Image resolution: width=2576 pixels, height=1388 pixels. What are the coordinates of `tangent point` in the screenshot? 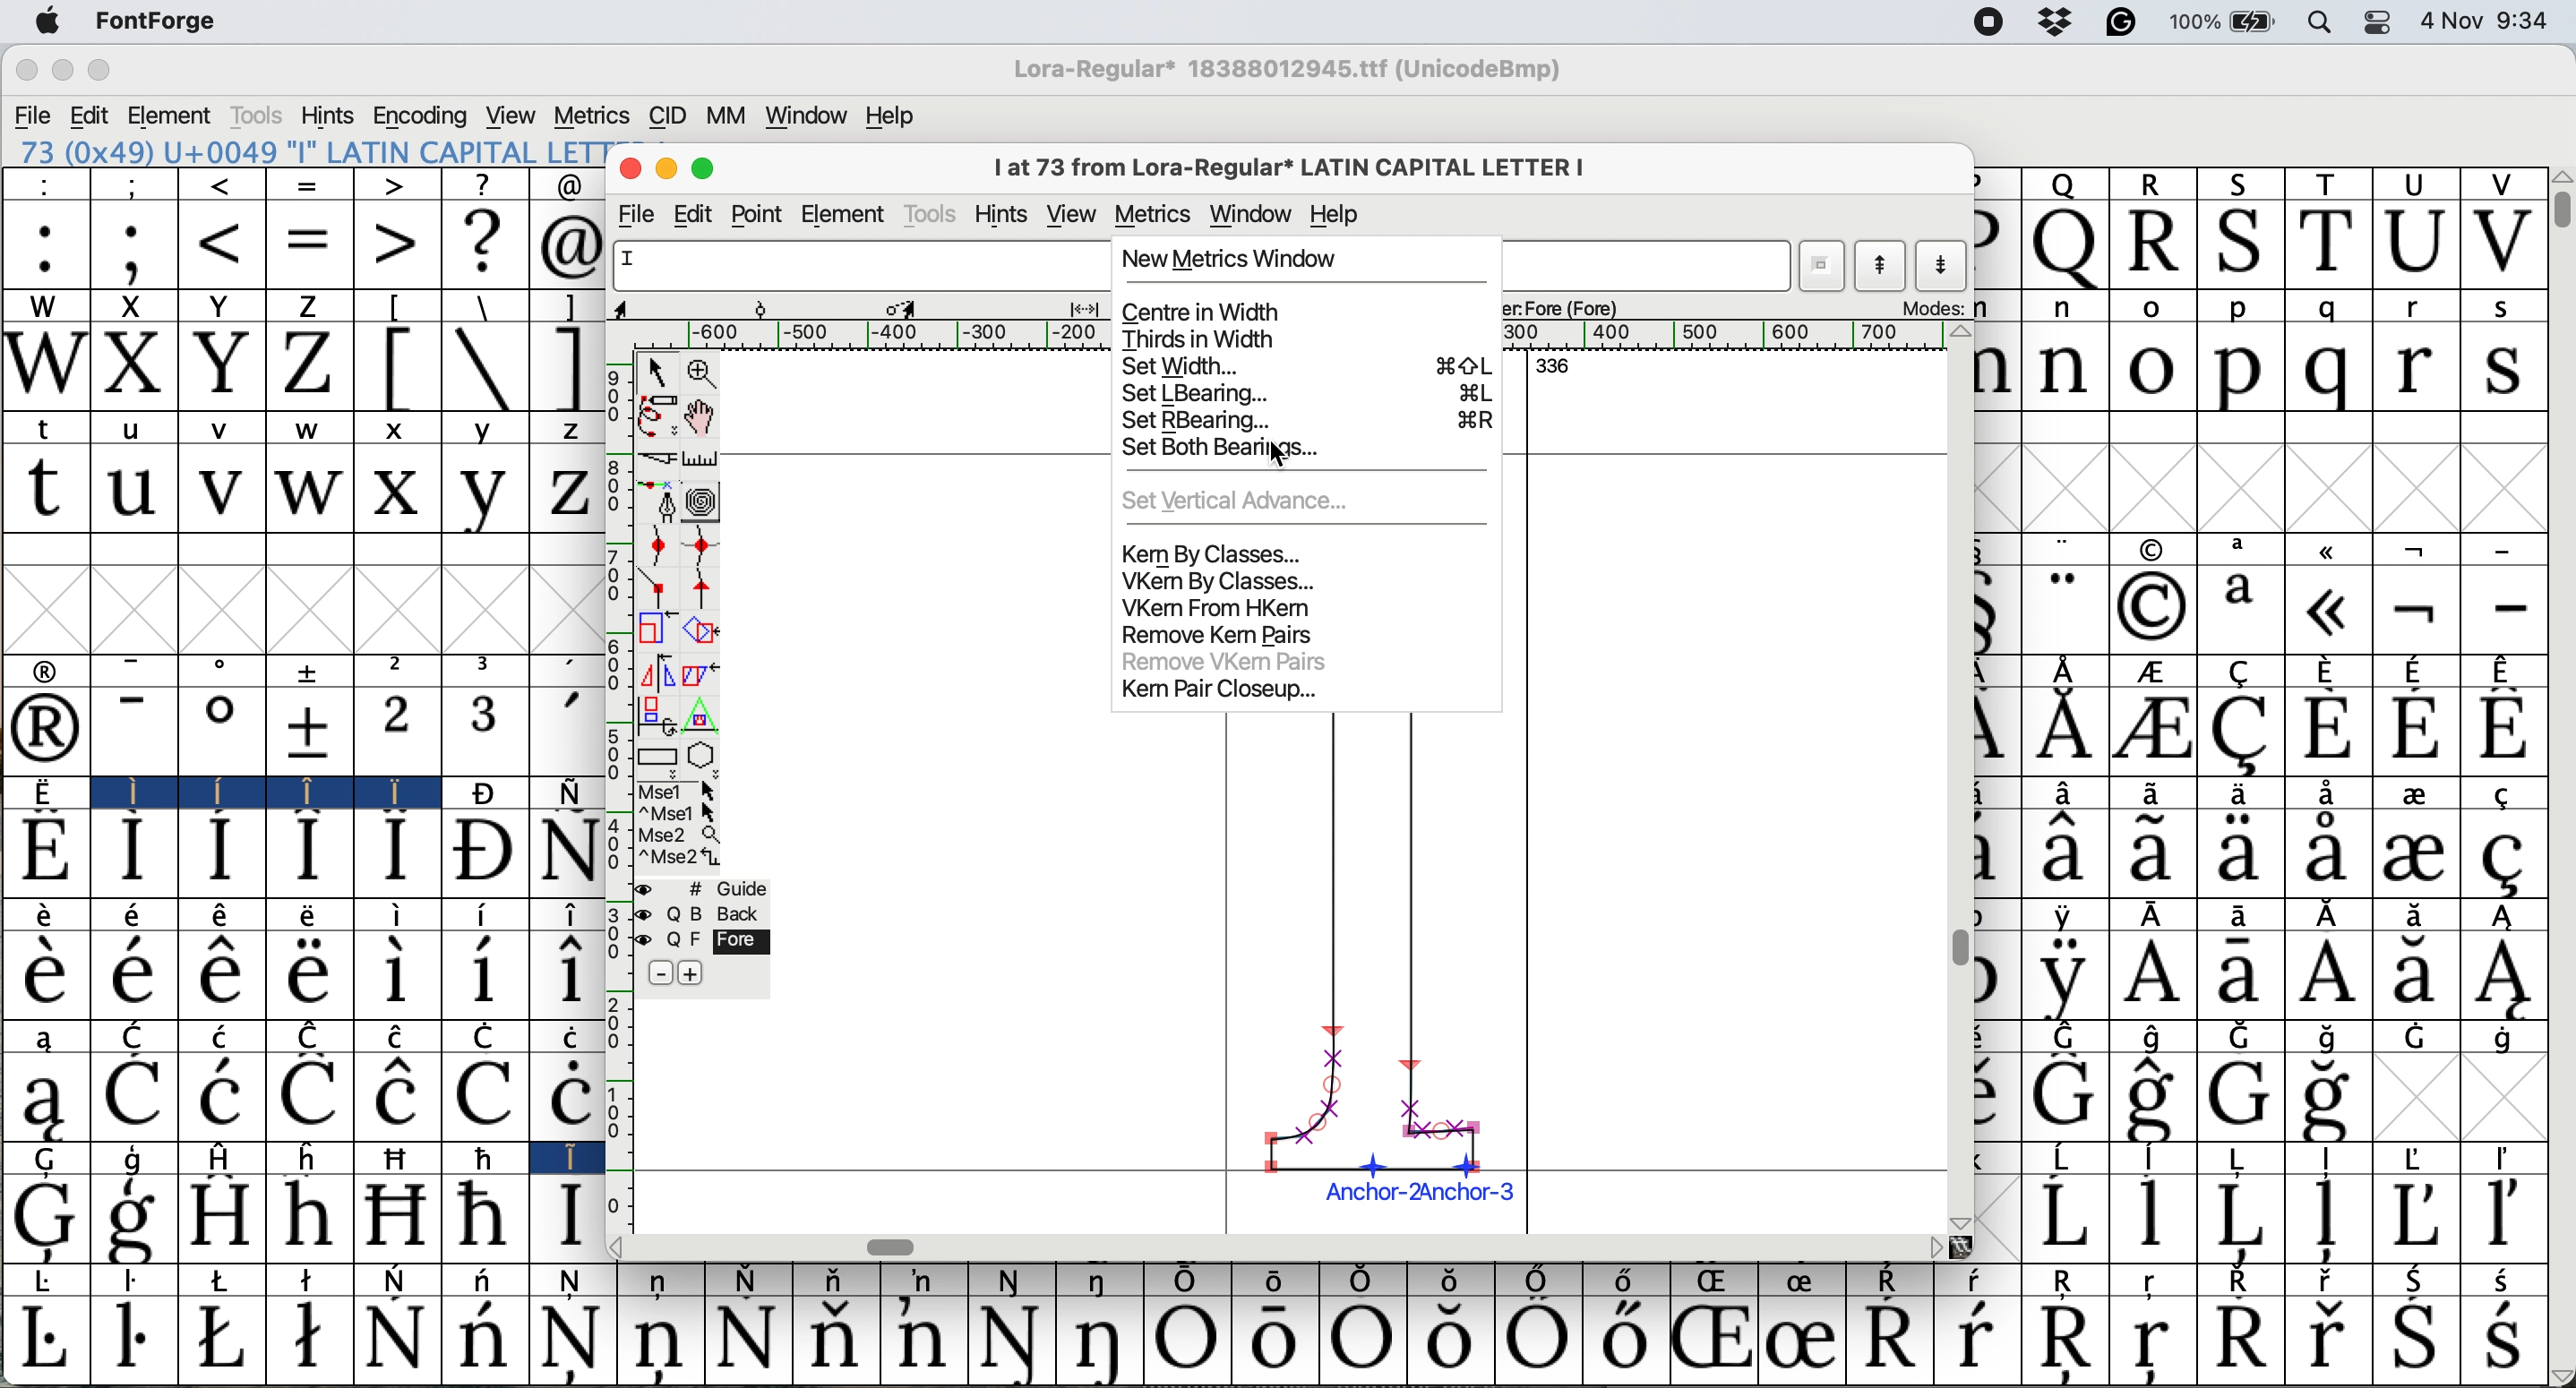 It's located at (705, 589).